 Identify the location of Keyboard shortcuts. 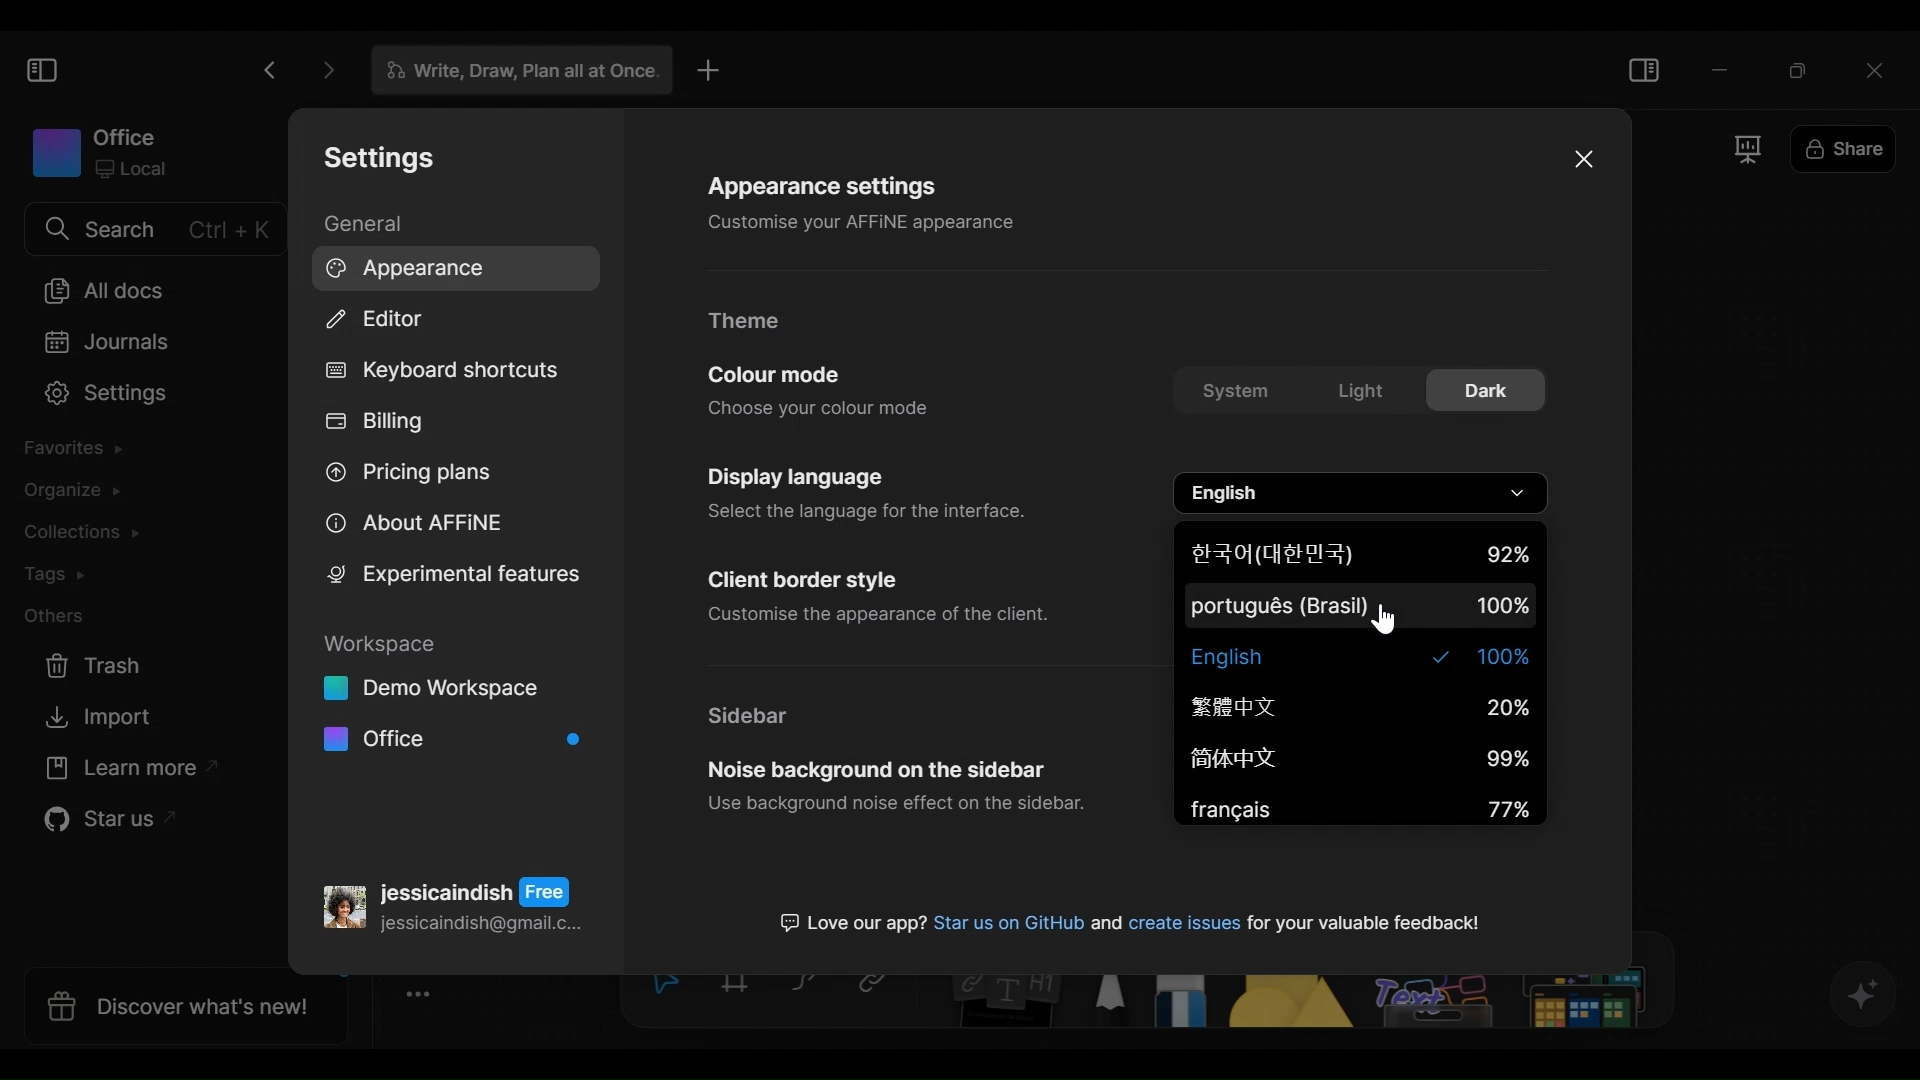
(439, 372).